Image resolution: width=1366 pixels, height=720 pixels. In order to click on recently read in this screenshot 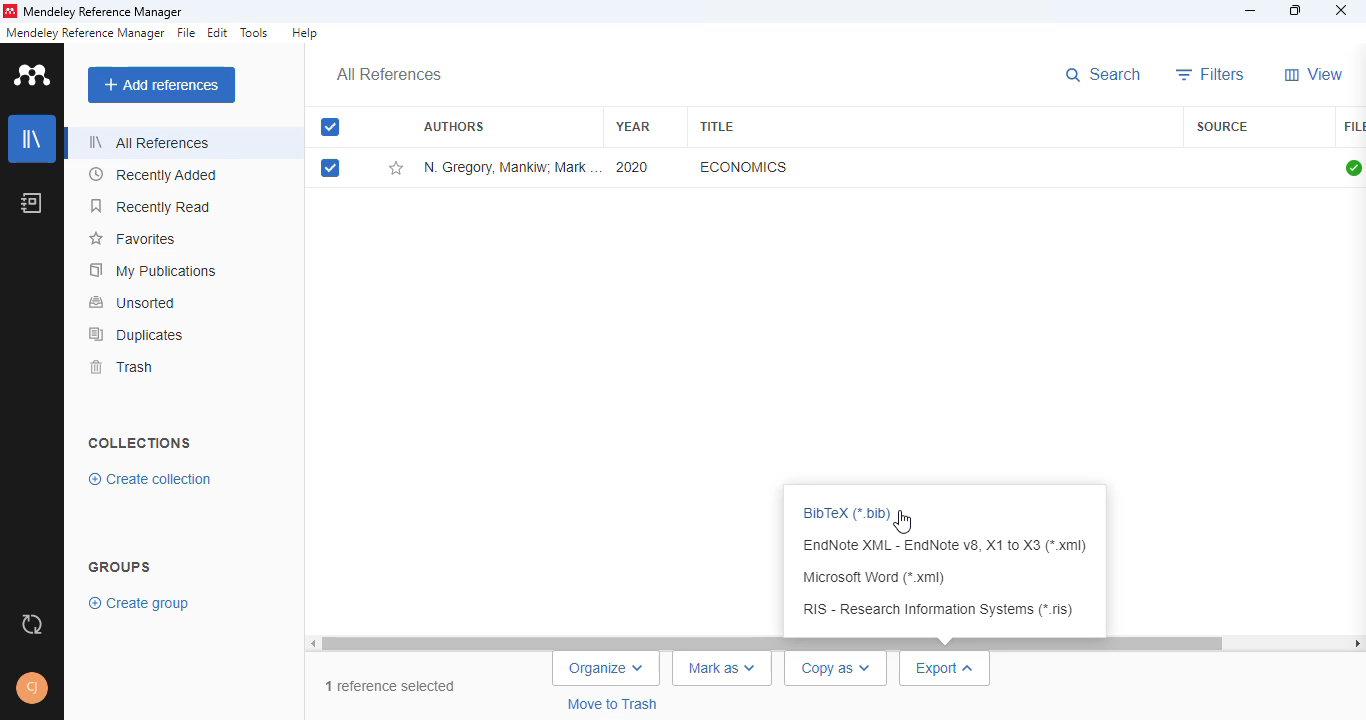, I will do `click(151, 207)`.